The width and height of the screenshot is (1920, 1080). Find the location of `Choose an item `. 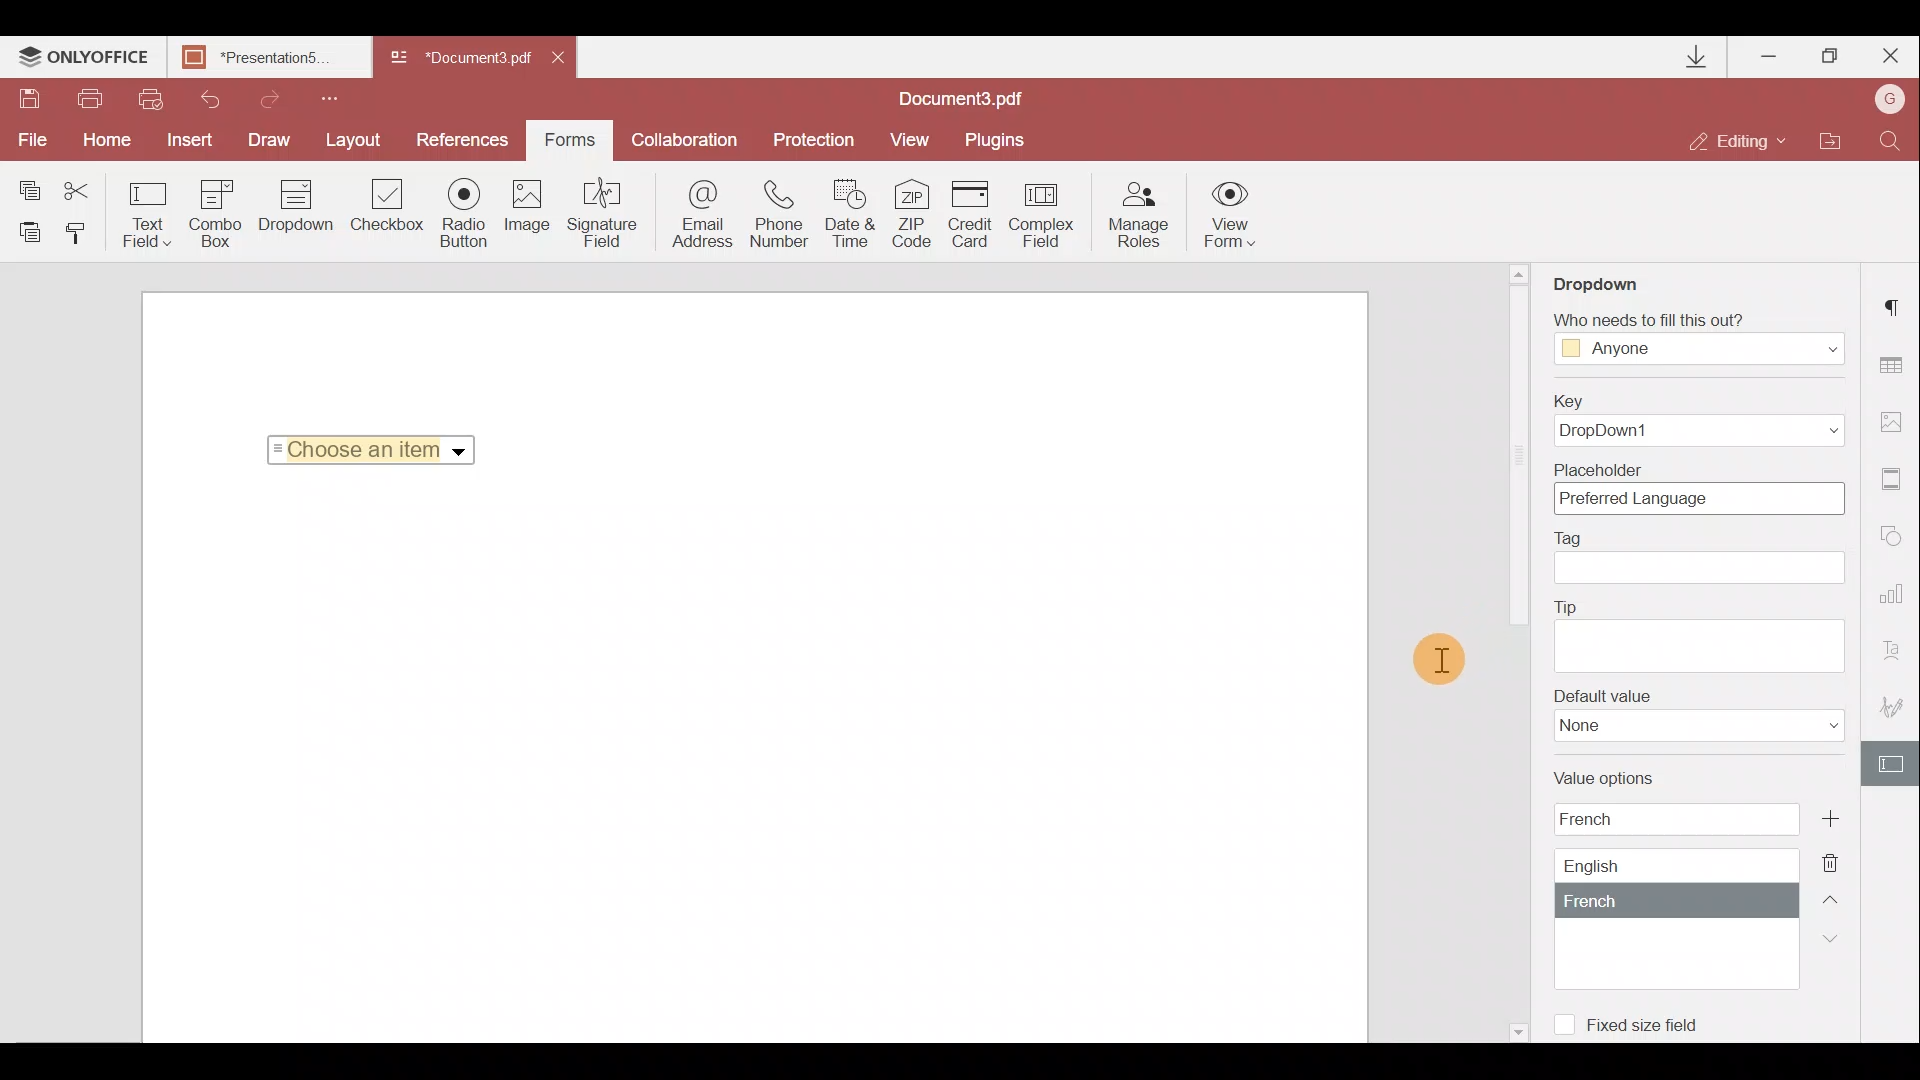

Choose an item  is located at coordinates (378, 446).